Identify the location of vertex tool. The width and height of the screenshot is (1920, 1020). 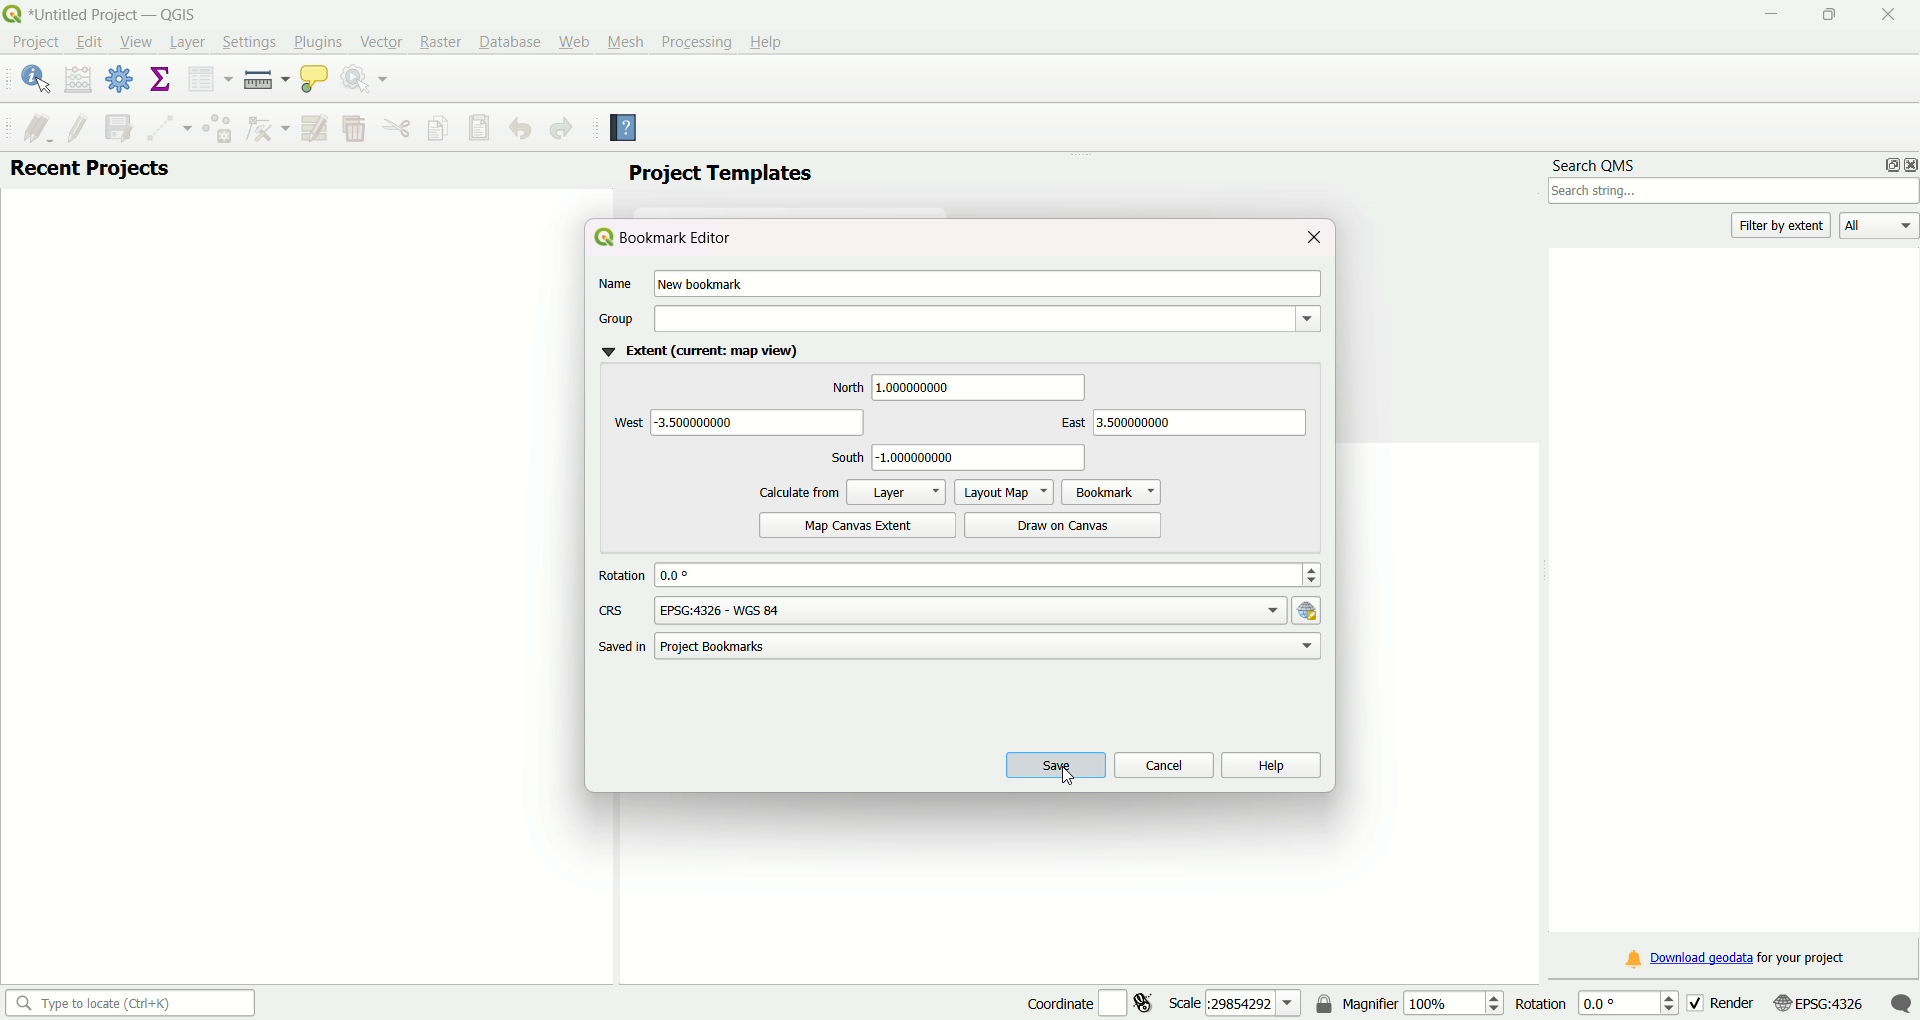
(266, 130).